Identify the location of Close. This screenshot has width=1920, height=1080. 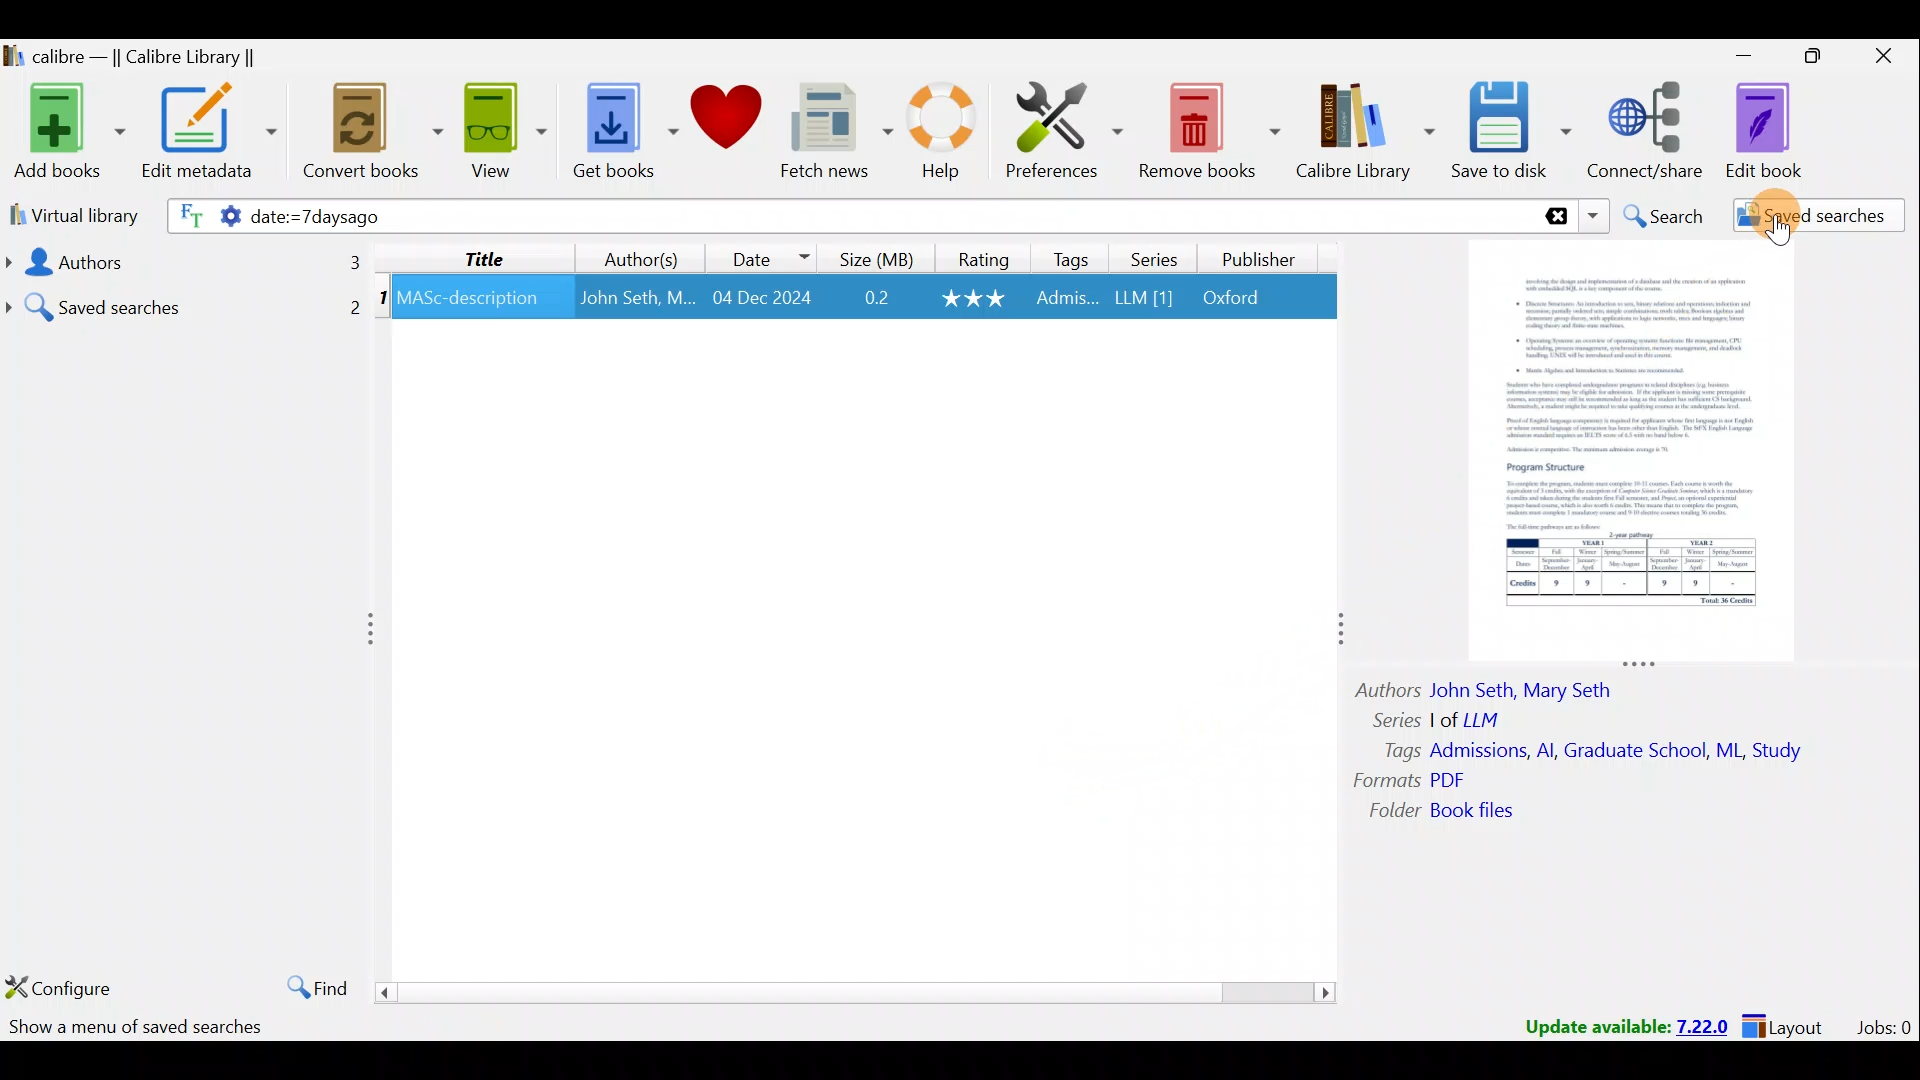
(1880, 60).